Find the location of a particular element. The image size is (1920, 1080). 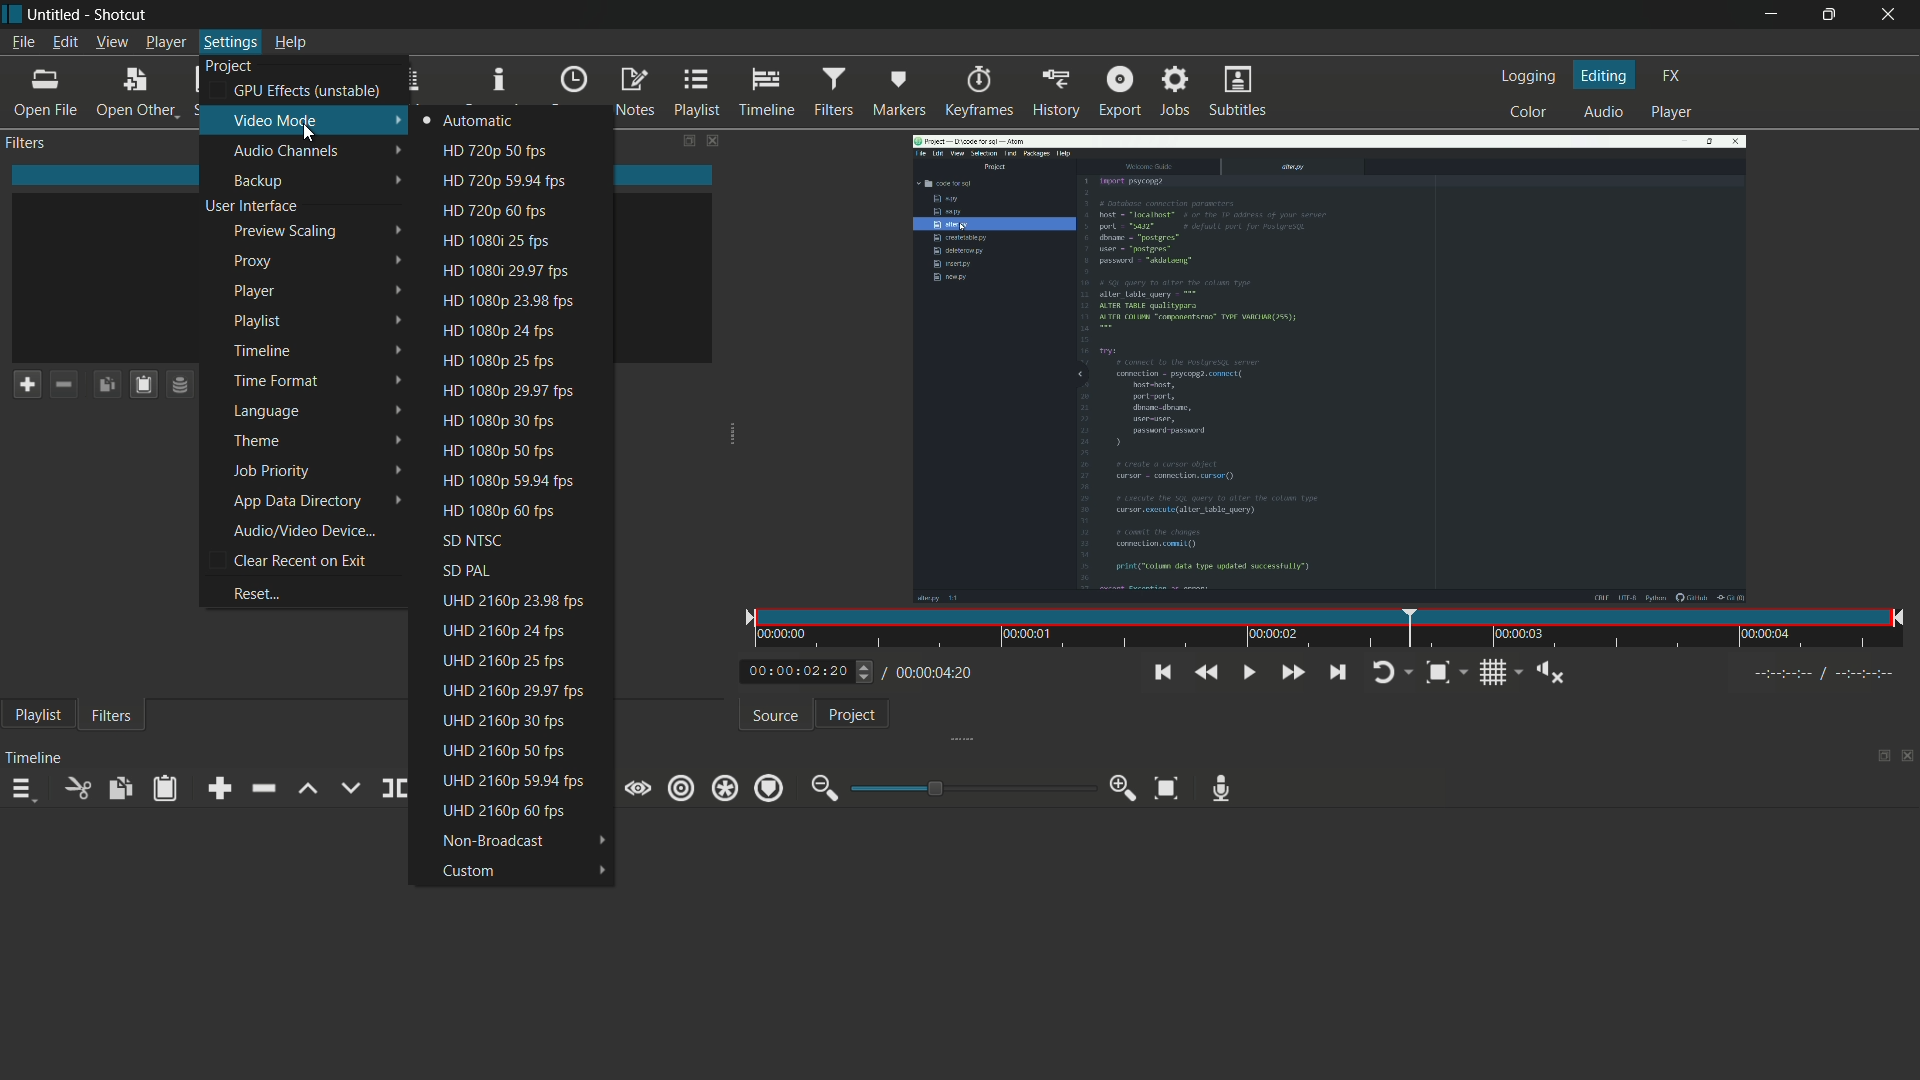

skip to the previous point is located at coordinates (1164, 672).